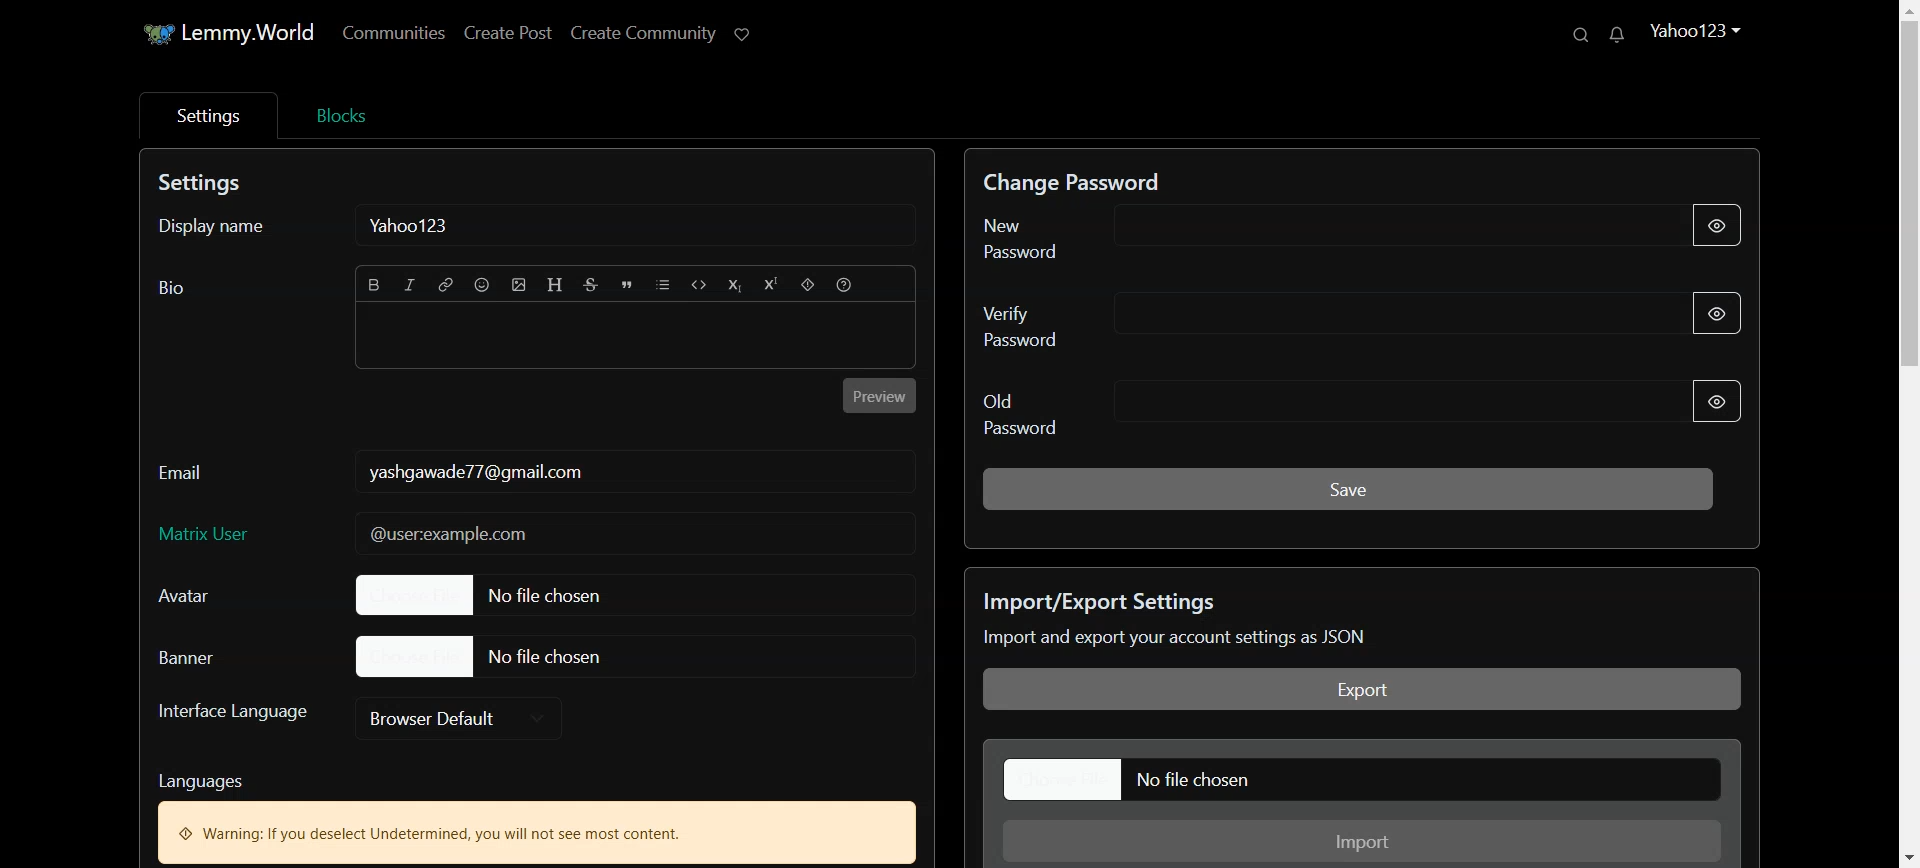  What do you see at coordinates (845, 286) in the screenshot?
I see `Formatting help` at bounding box center [845, 286].